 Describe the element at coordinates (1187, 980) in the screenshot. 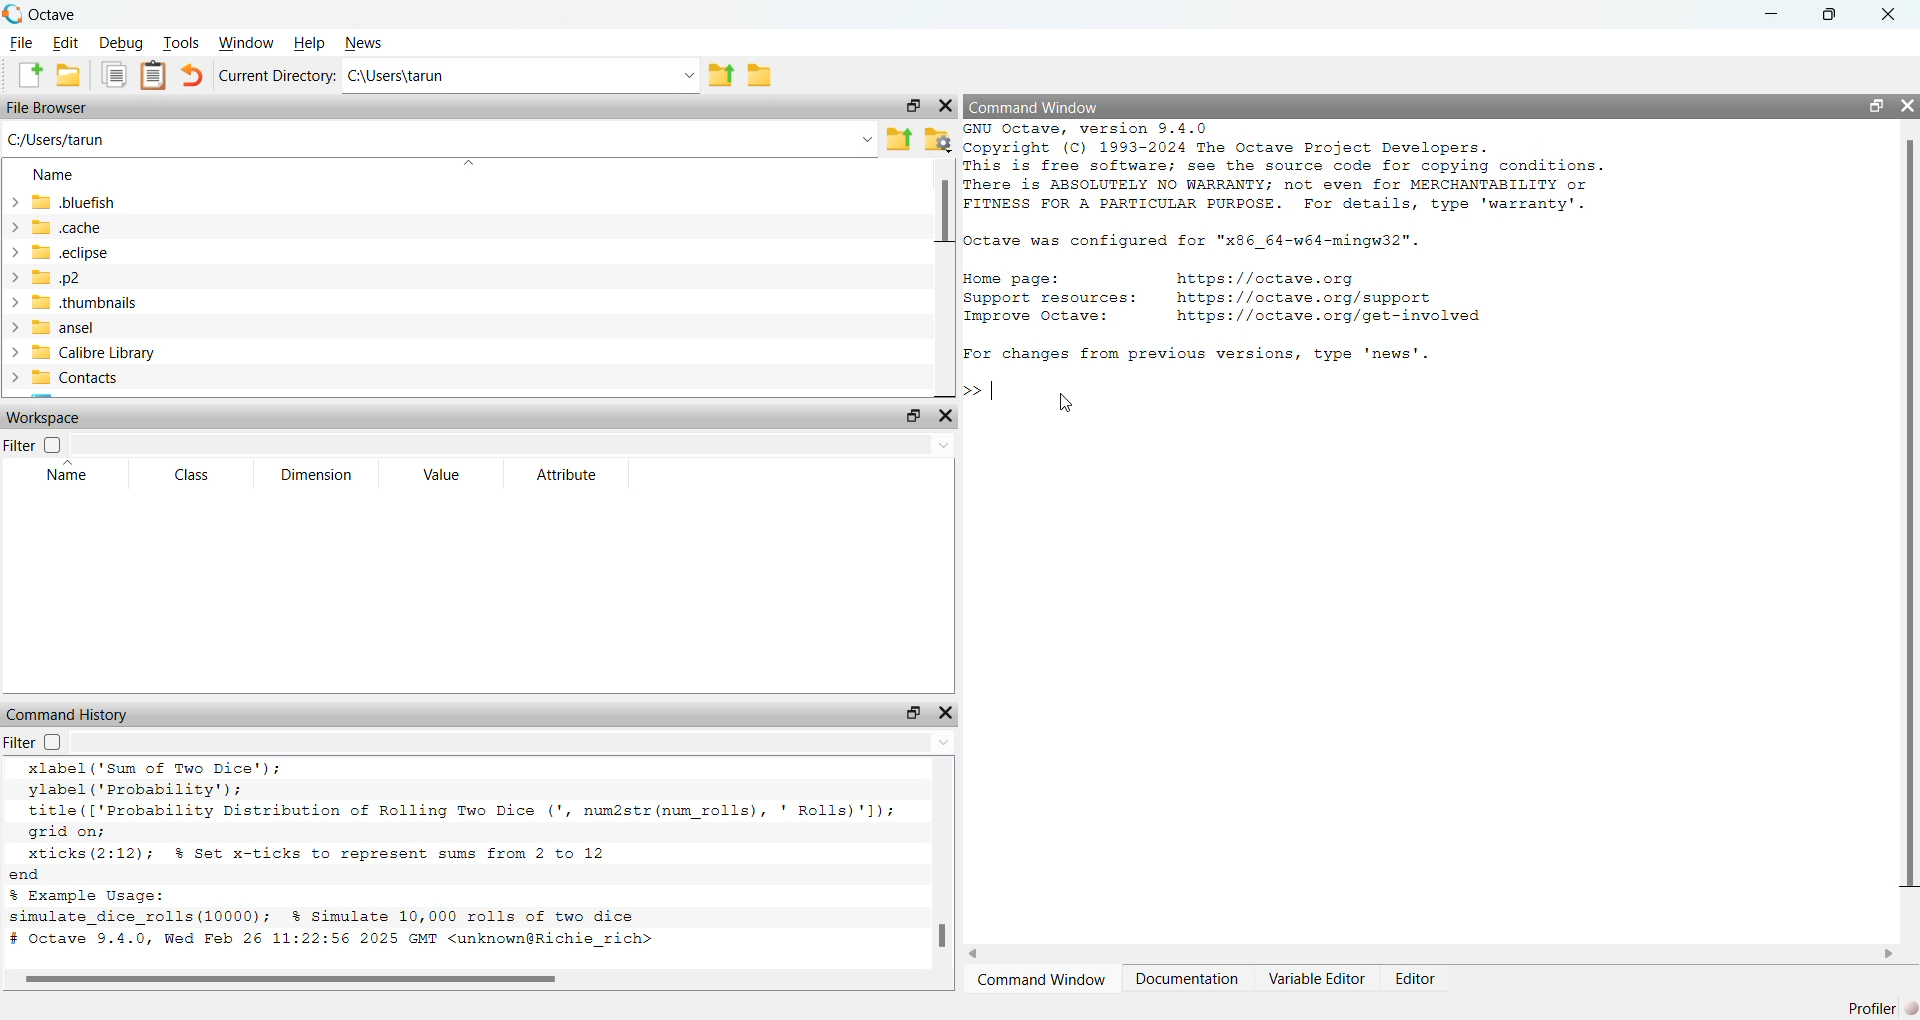

I see `Documentation` at that location.